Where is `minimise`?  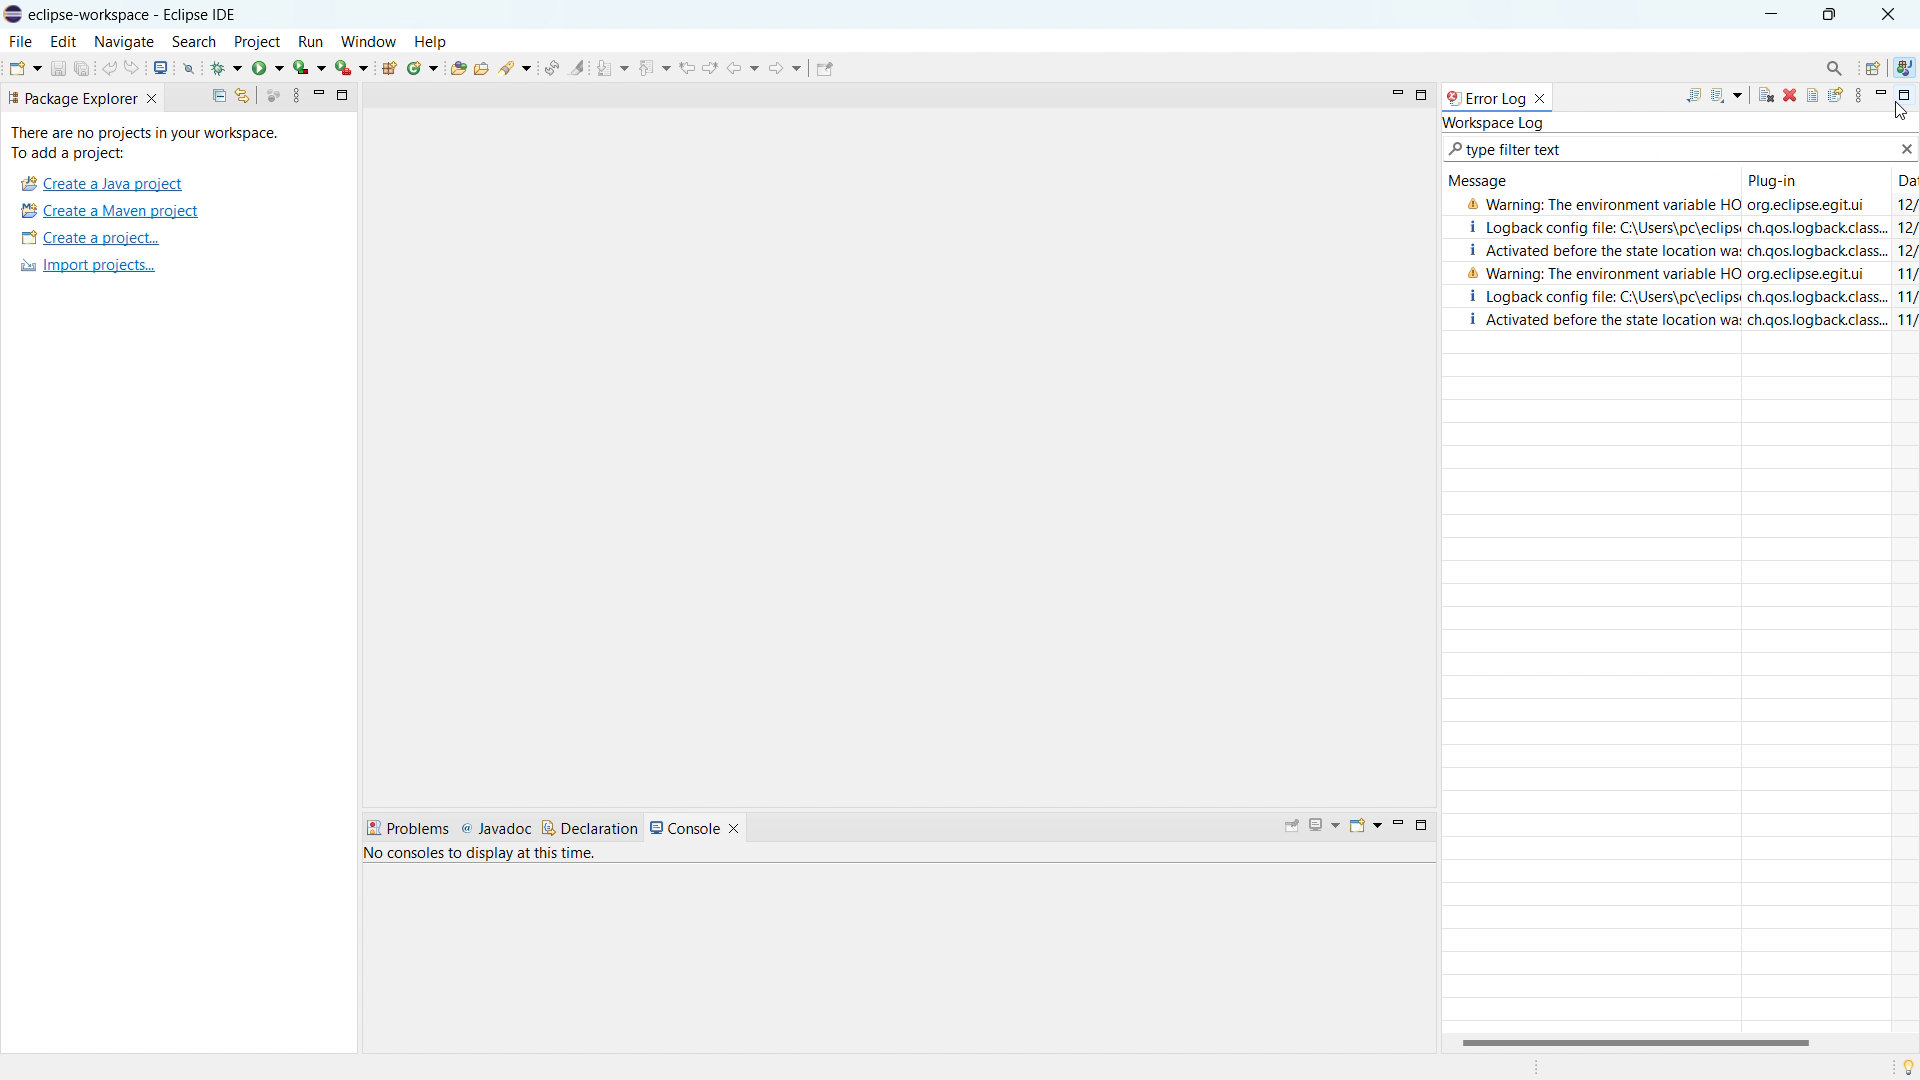
minimise is located at coordinates (1769, 13).